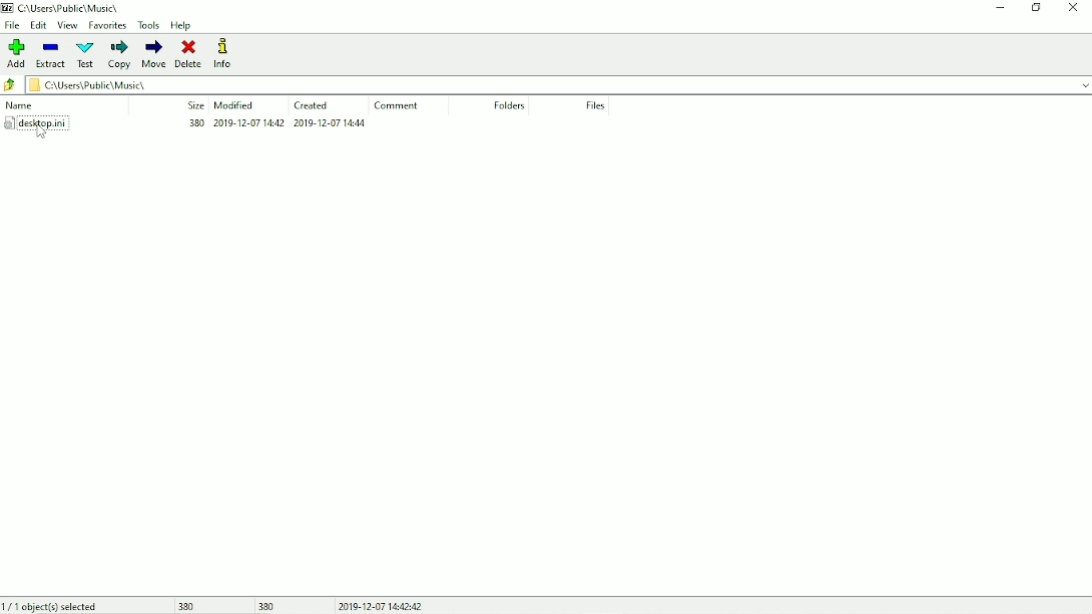  I want to click on Modified, so click(238, 104).